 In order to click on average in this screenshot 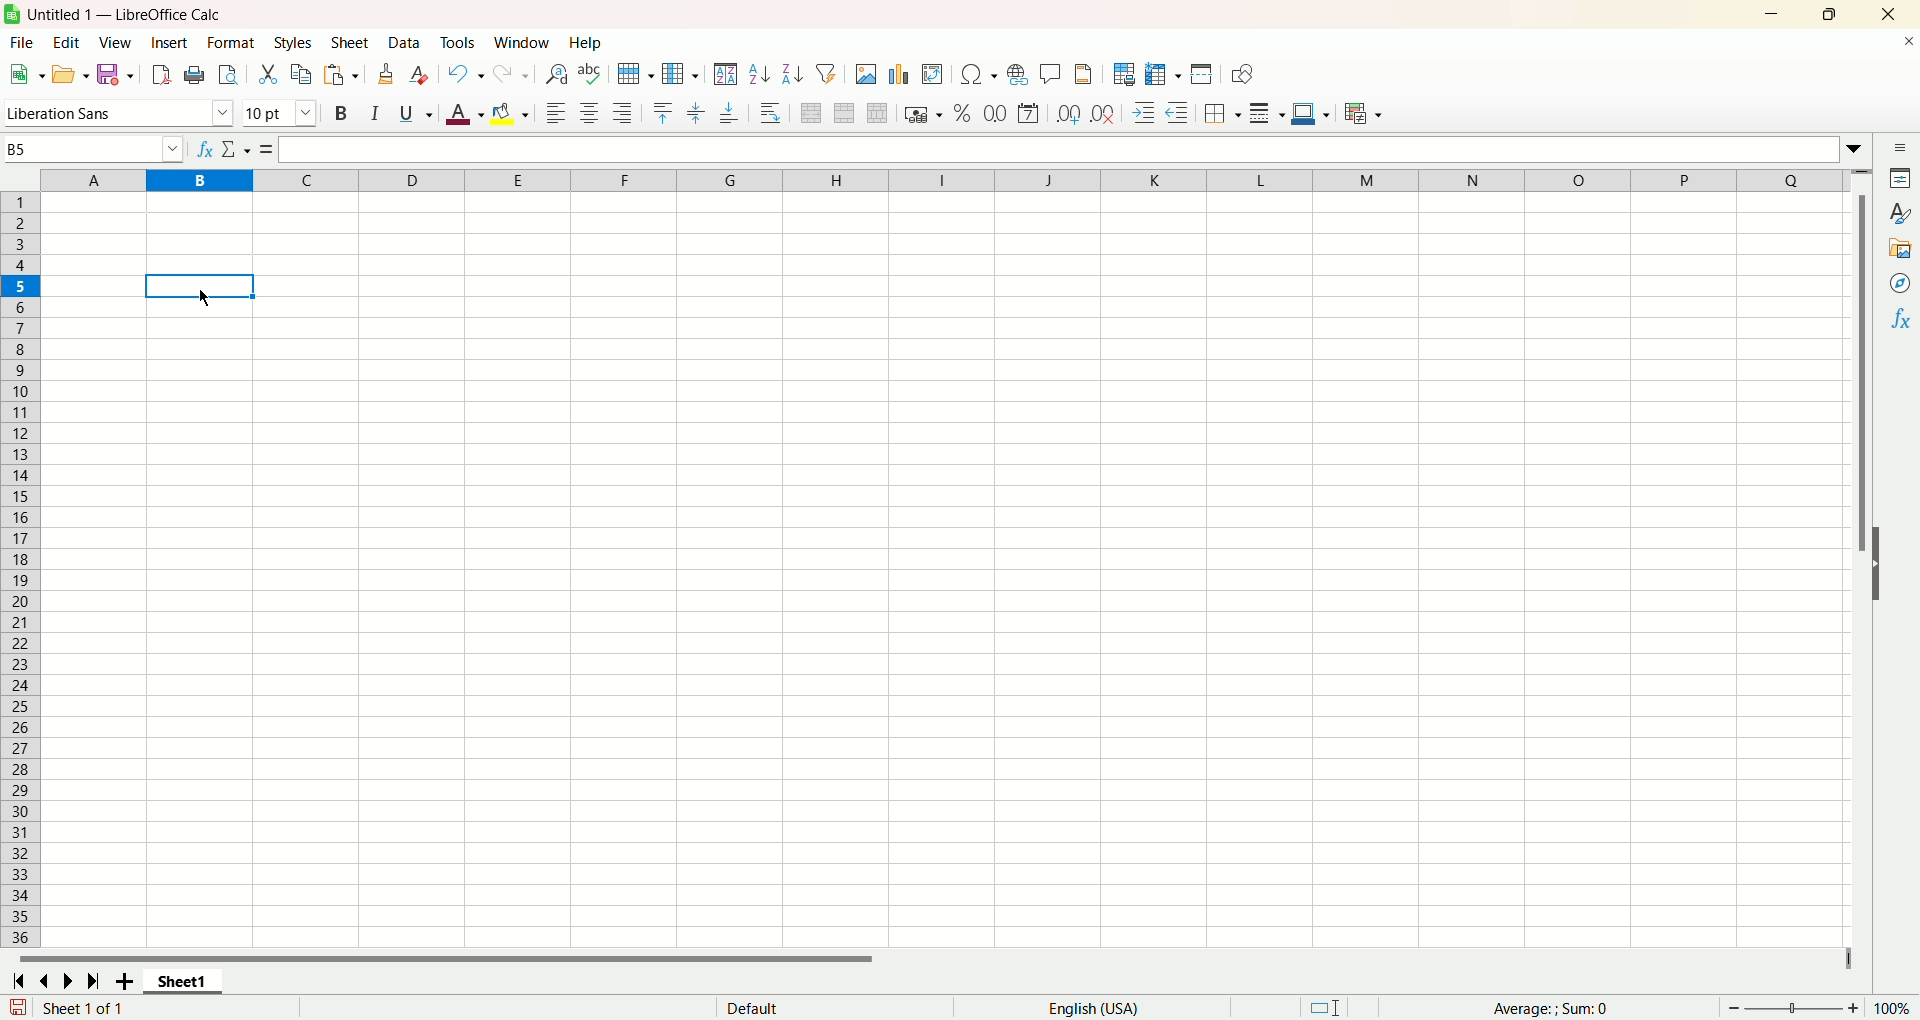, I will do `click(1559, 1009)`.